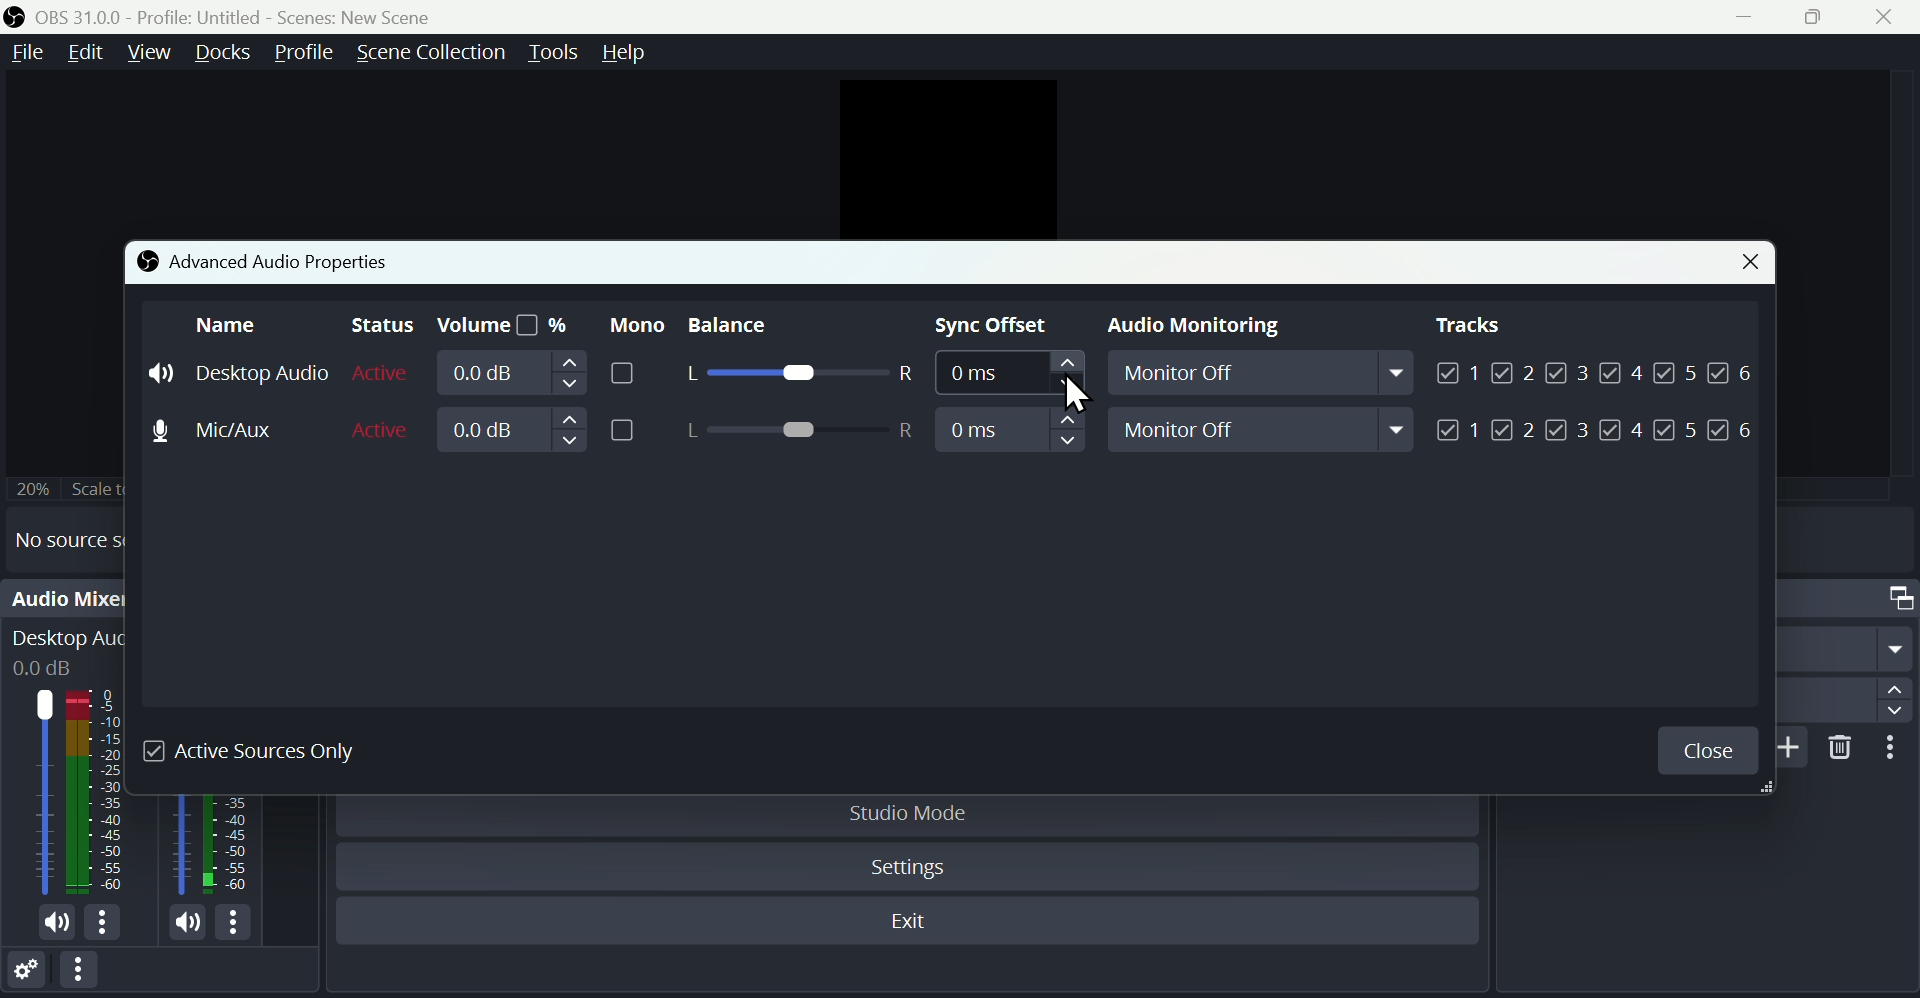 The image size is (1920, 998). What do you see at coordinates (996, 327) in the screenshot?
I see `Sync offset` at bounding box center [996, 327].